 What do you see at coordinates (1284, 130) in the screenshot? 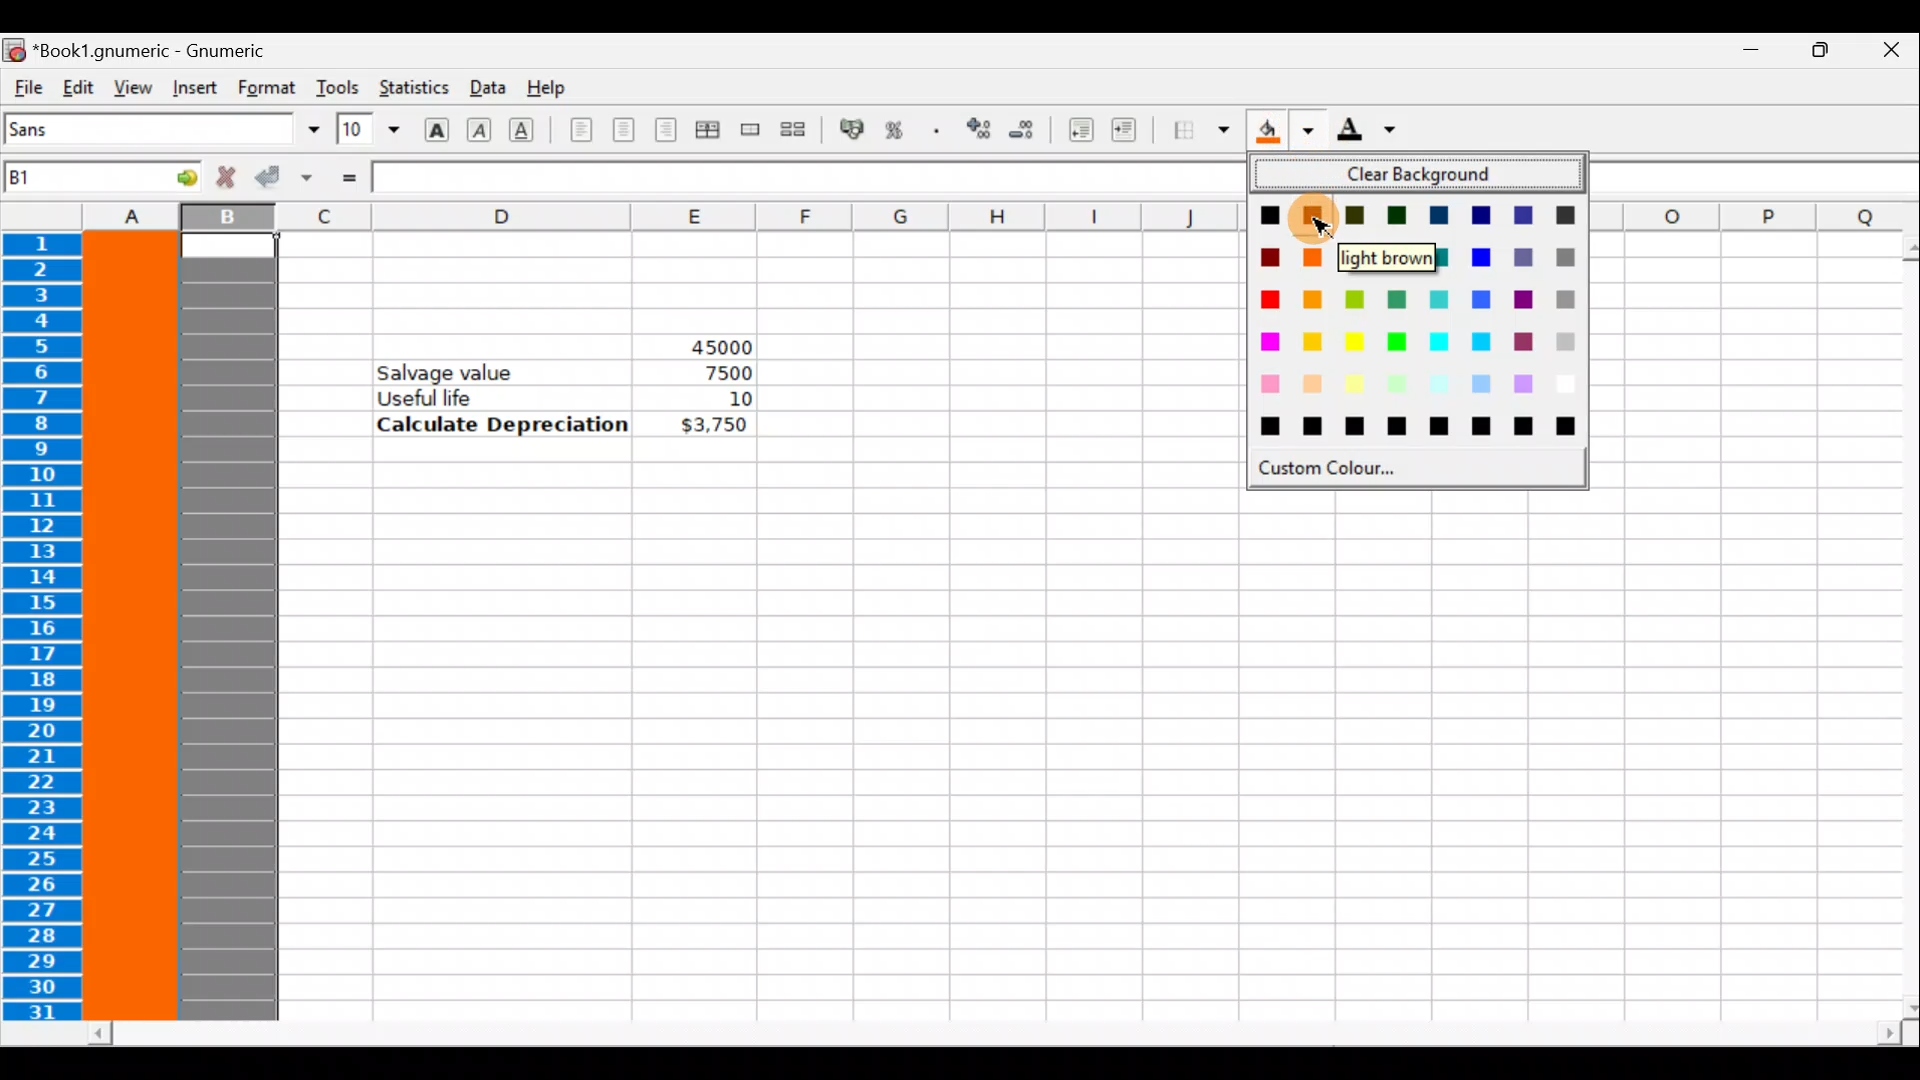
I see `Background` at bounding box center [1284, 130].